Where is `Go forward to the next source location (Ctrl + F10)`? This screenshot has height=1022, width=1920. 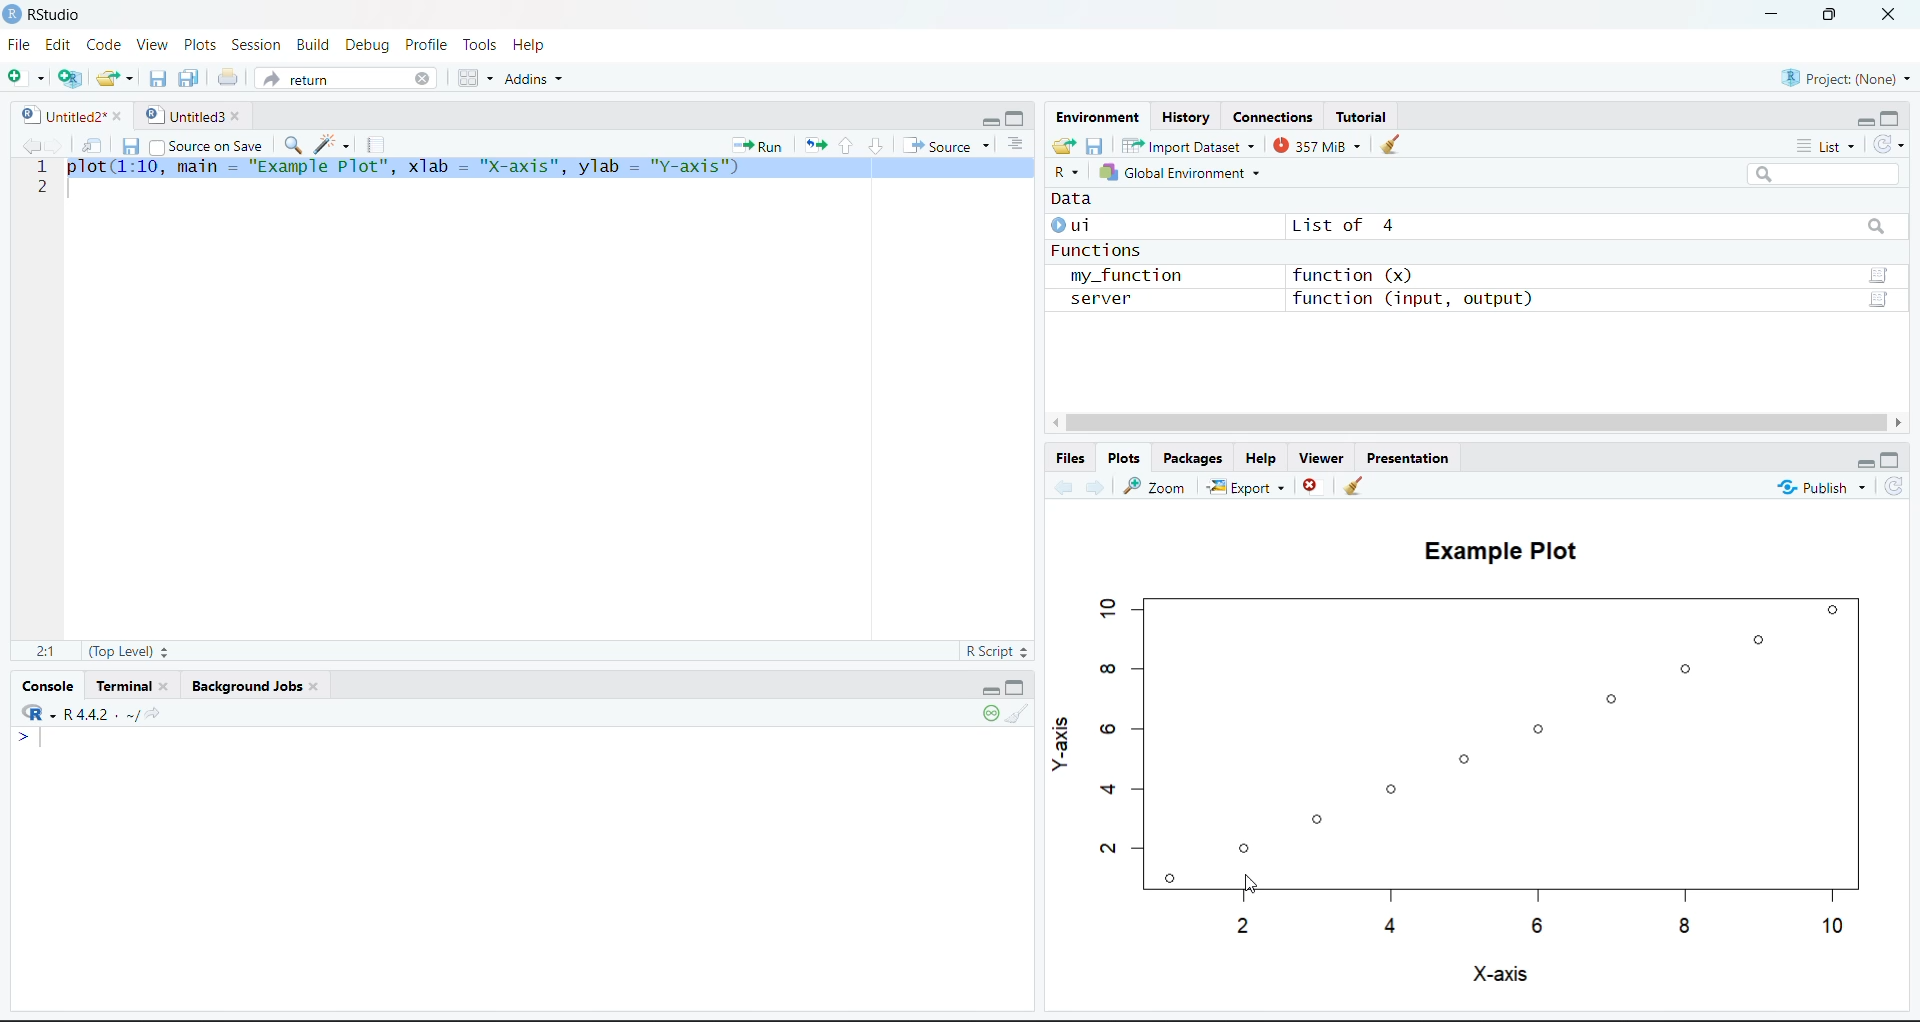
Go forward to the next source location (Ctrl + F10) is located at coordinates (1092, 487).